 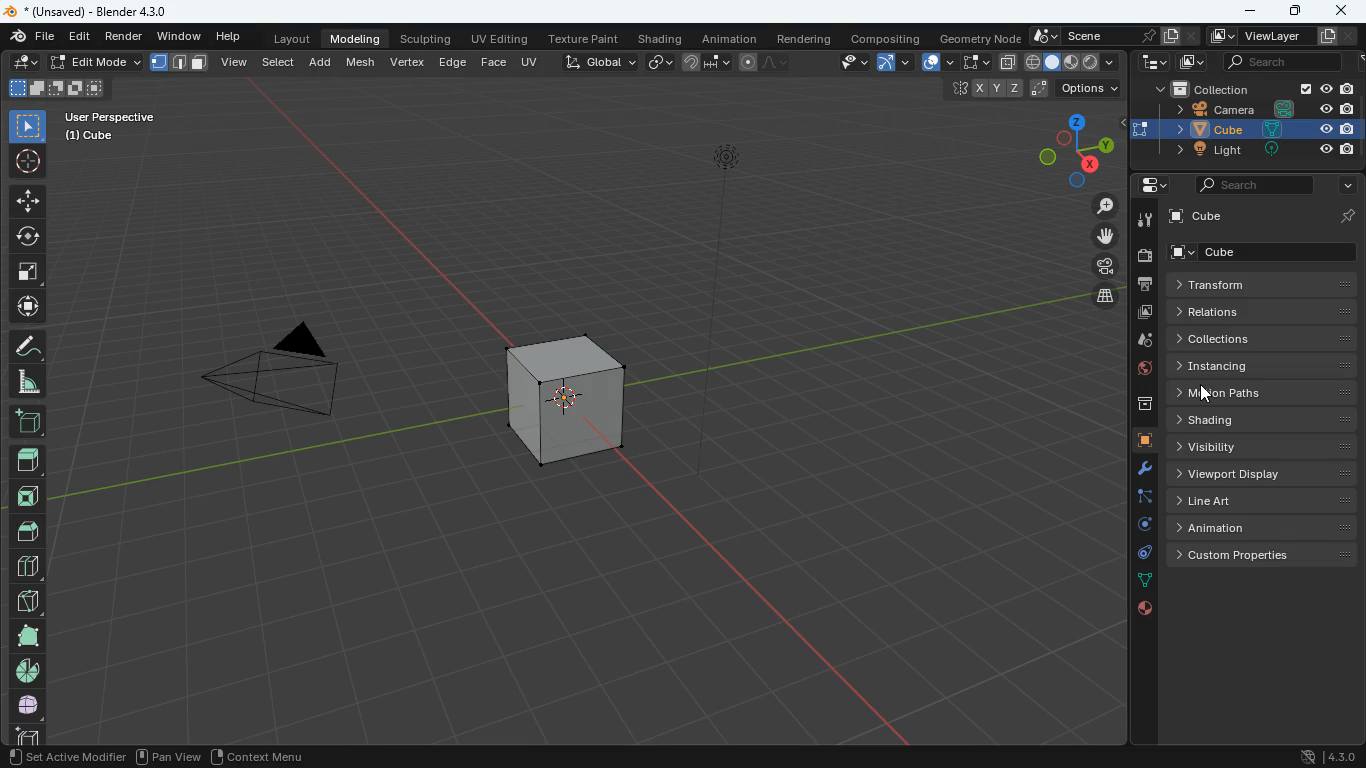 I want to click on texture, so click(x=587, y=40).